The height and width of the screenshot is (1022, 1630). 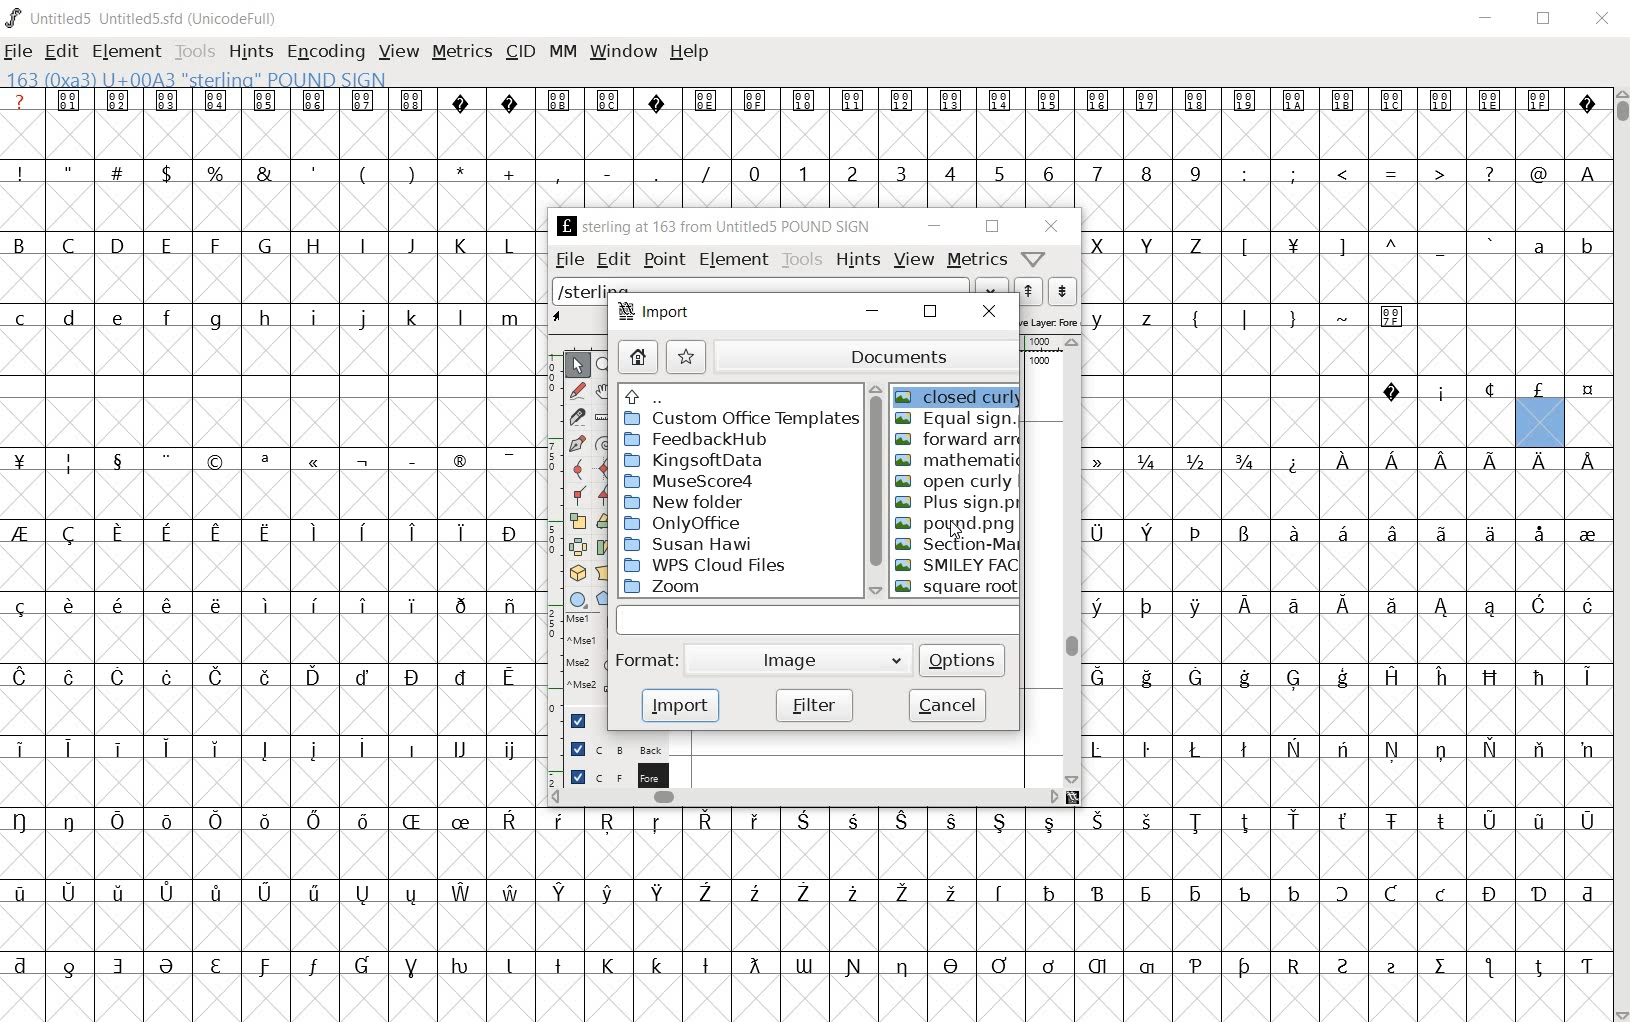 I want to click on MluseScore4, so click(x=691, y=481).